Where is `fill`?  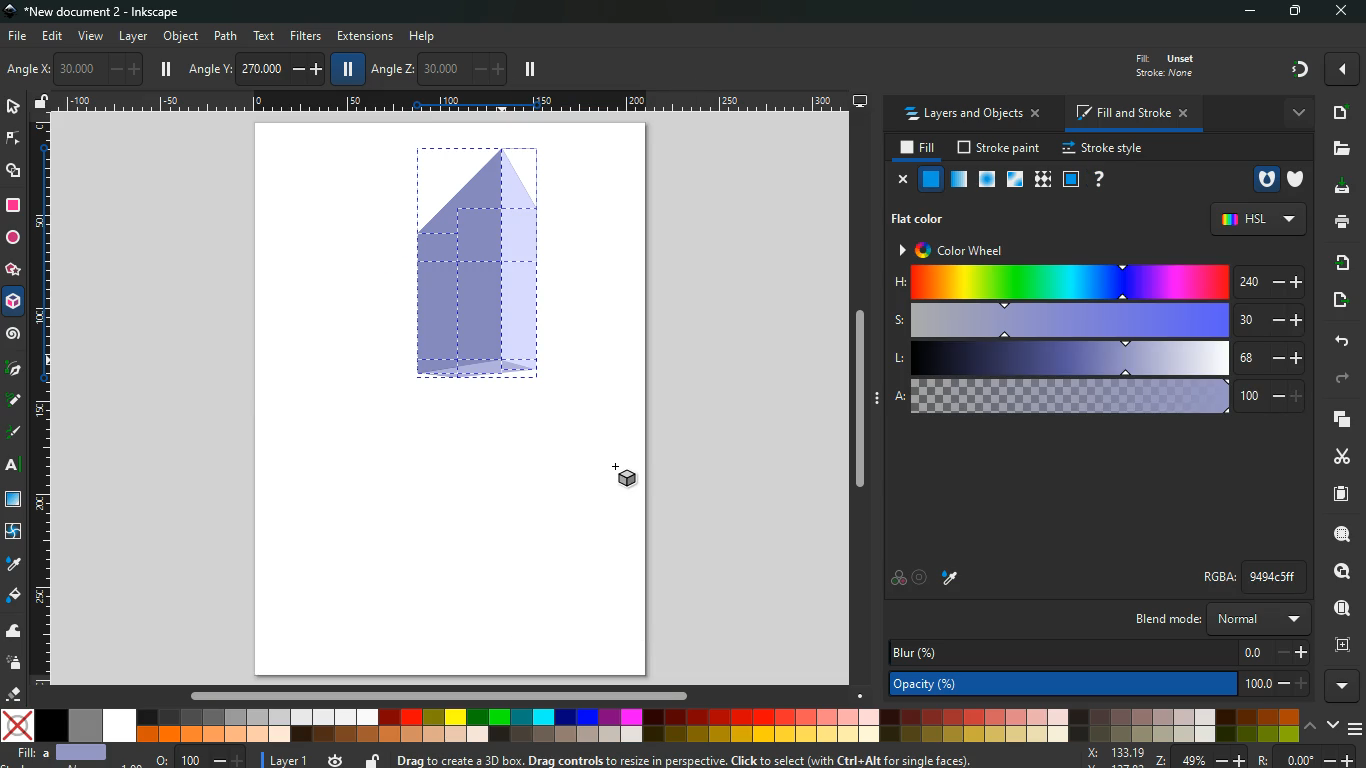
fill is located at coordinates (14, 596).